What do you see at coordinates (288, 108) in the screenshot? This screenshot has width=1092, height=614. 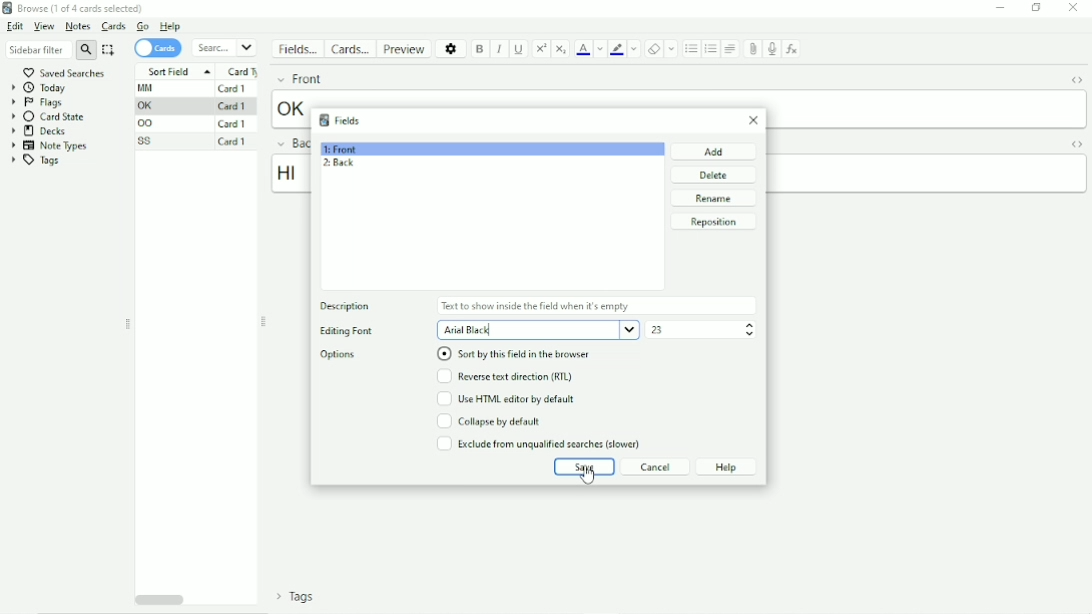 I see `ok` at bounding box center [288, 108].